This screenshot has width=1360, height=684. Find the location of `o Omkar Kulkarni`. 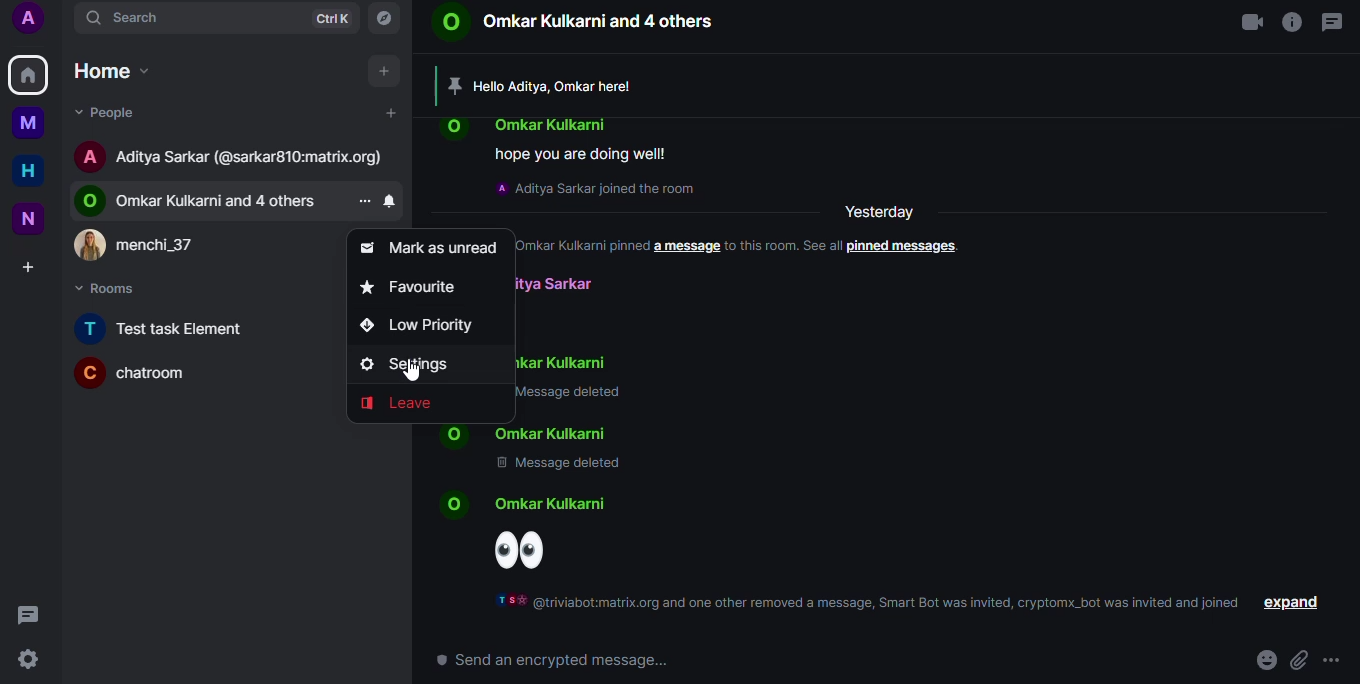

o Omkar Kulkarni is located at coordinates (551, 506).